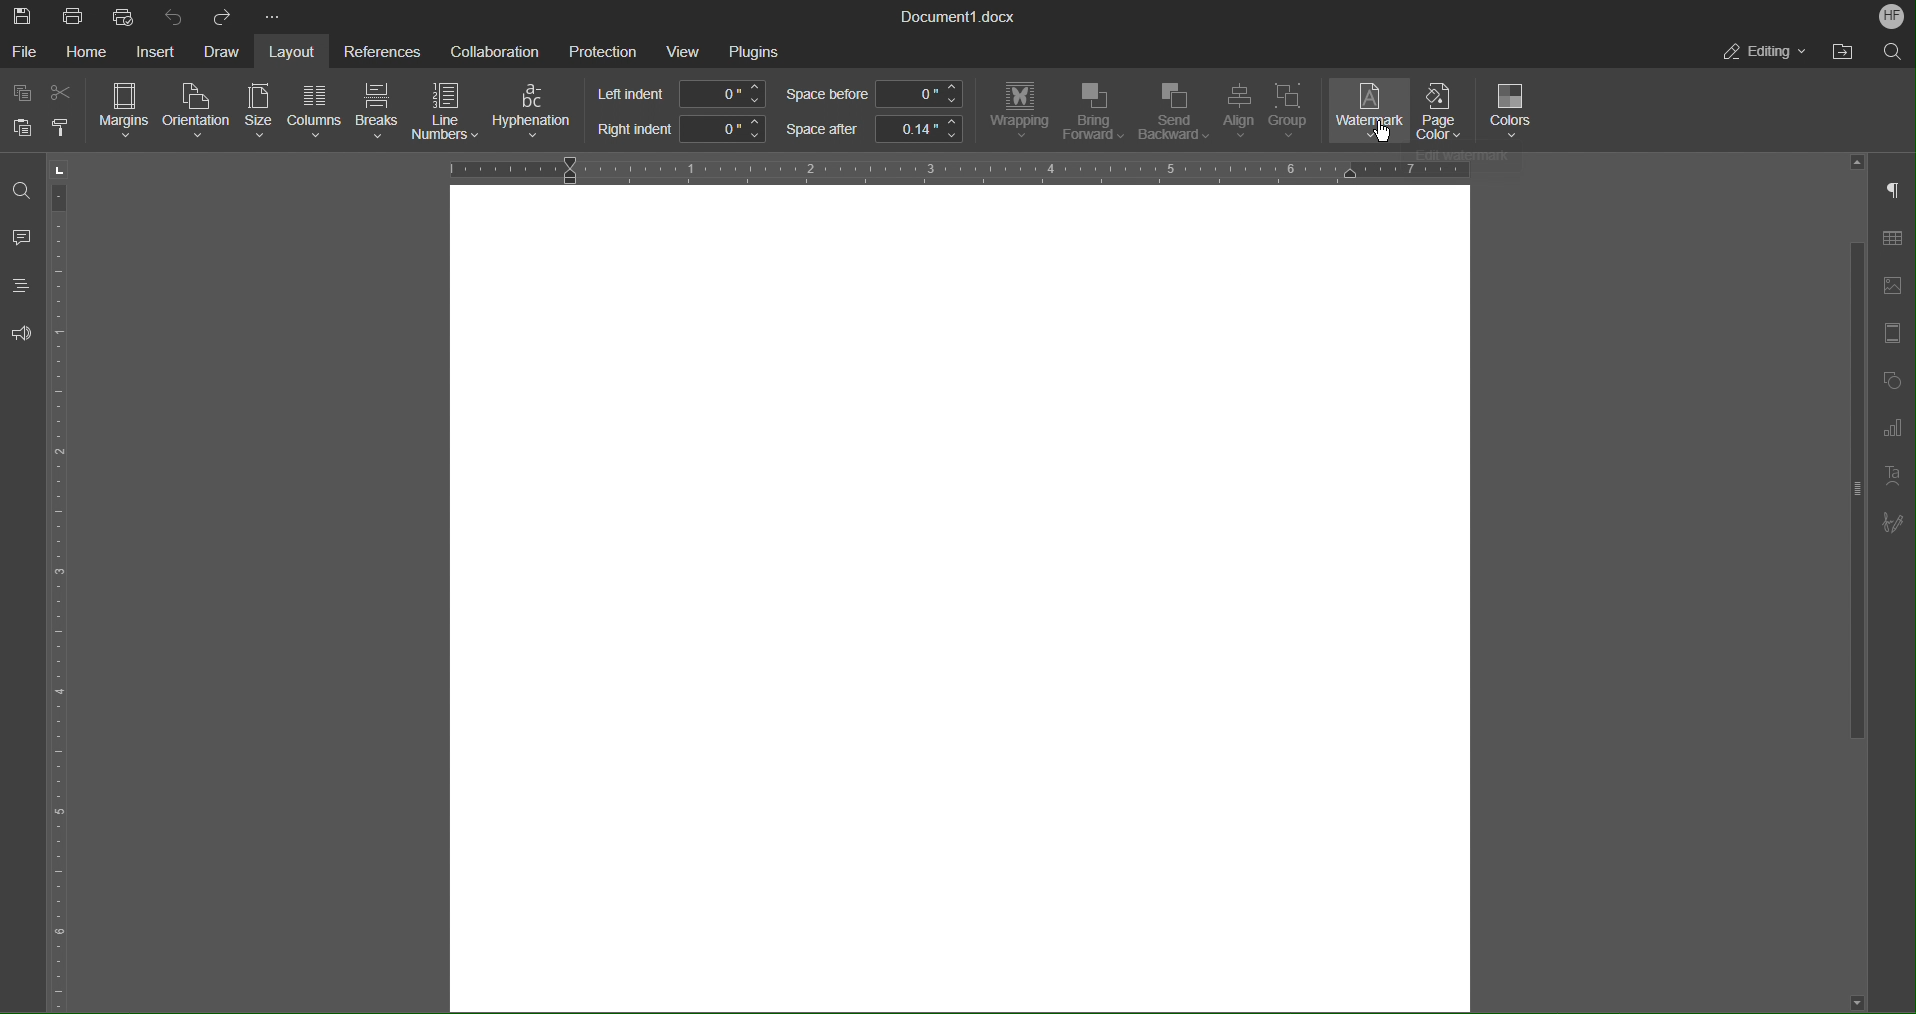 The image size is (1916, 1014). I want to click on Watermark, so click(1370, 111).